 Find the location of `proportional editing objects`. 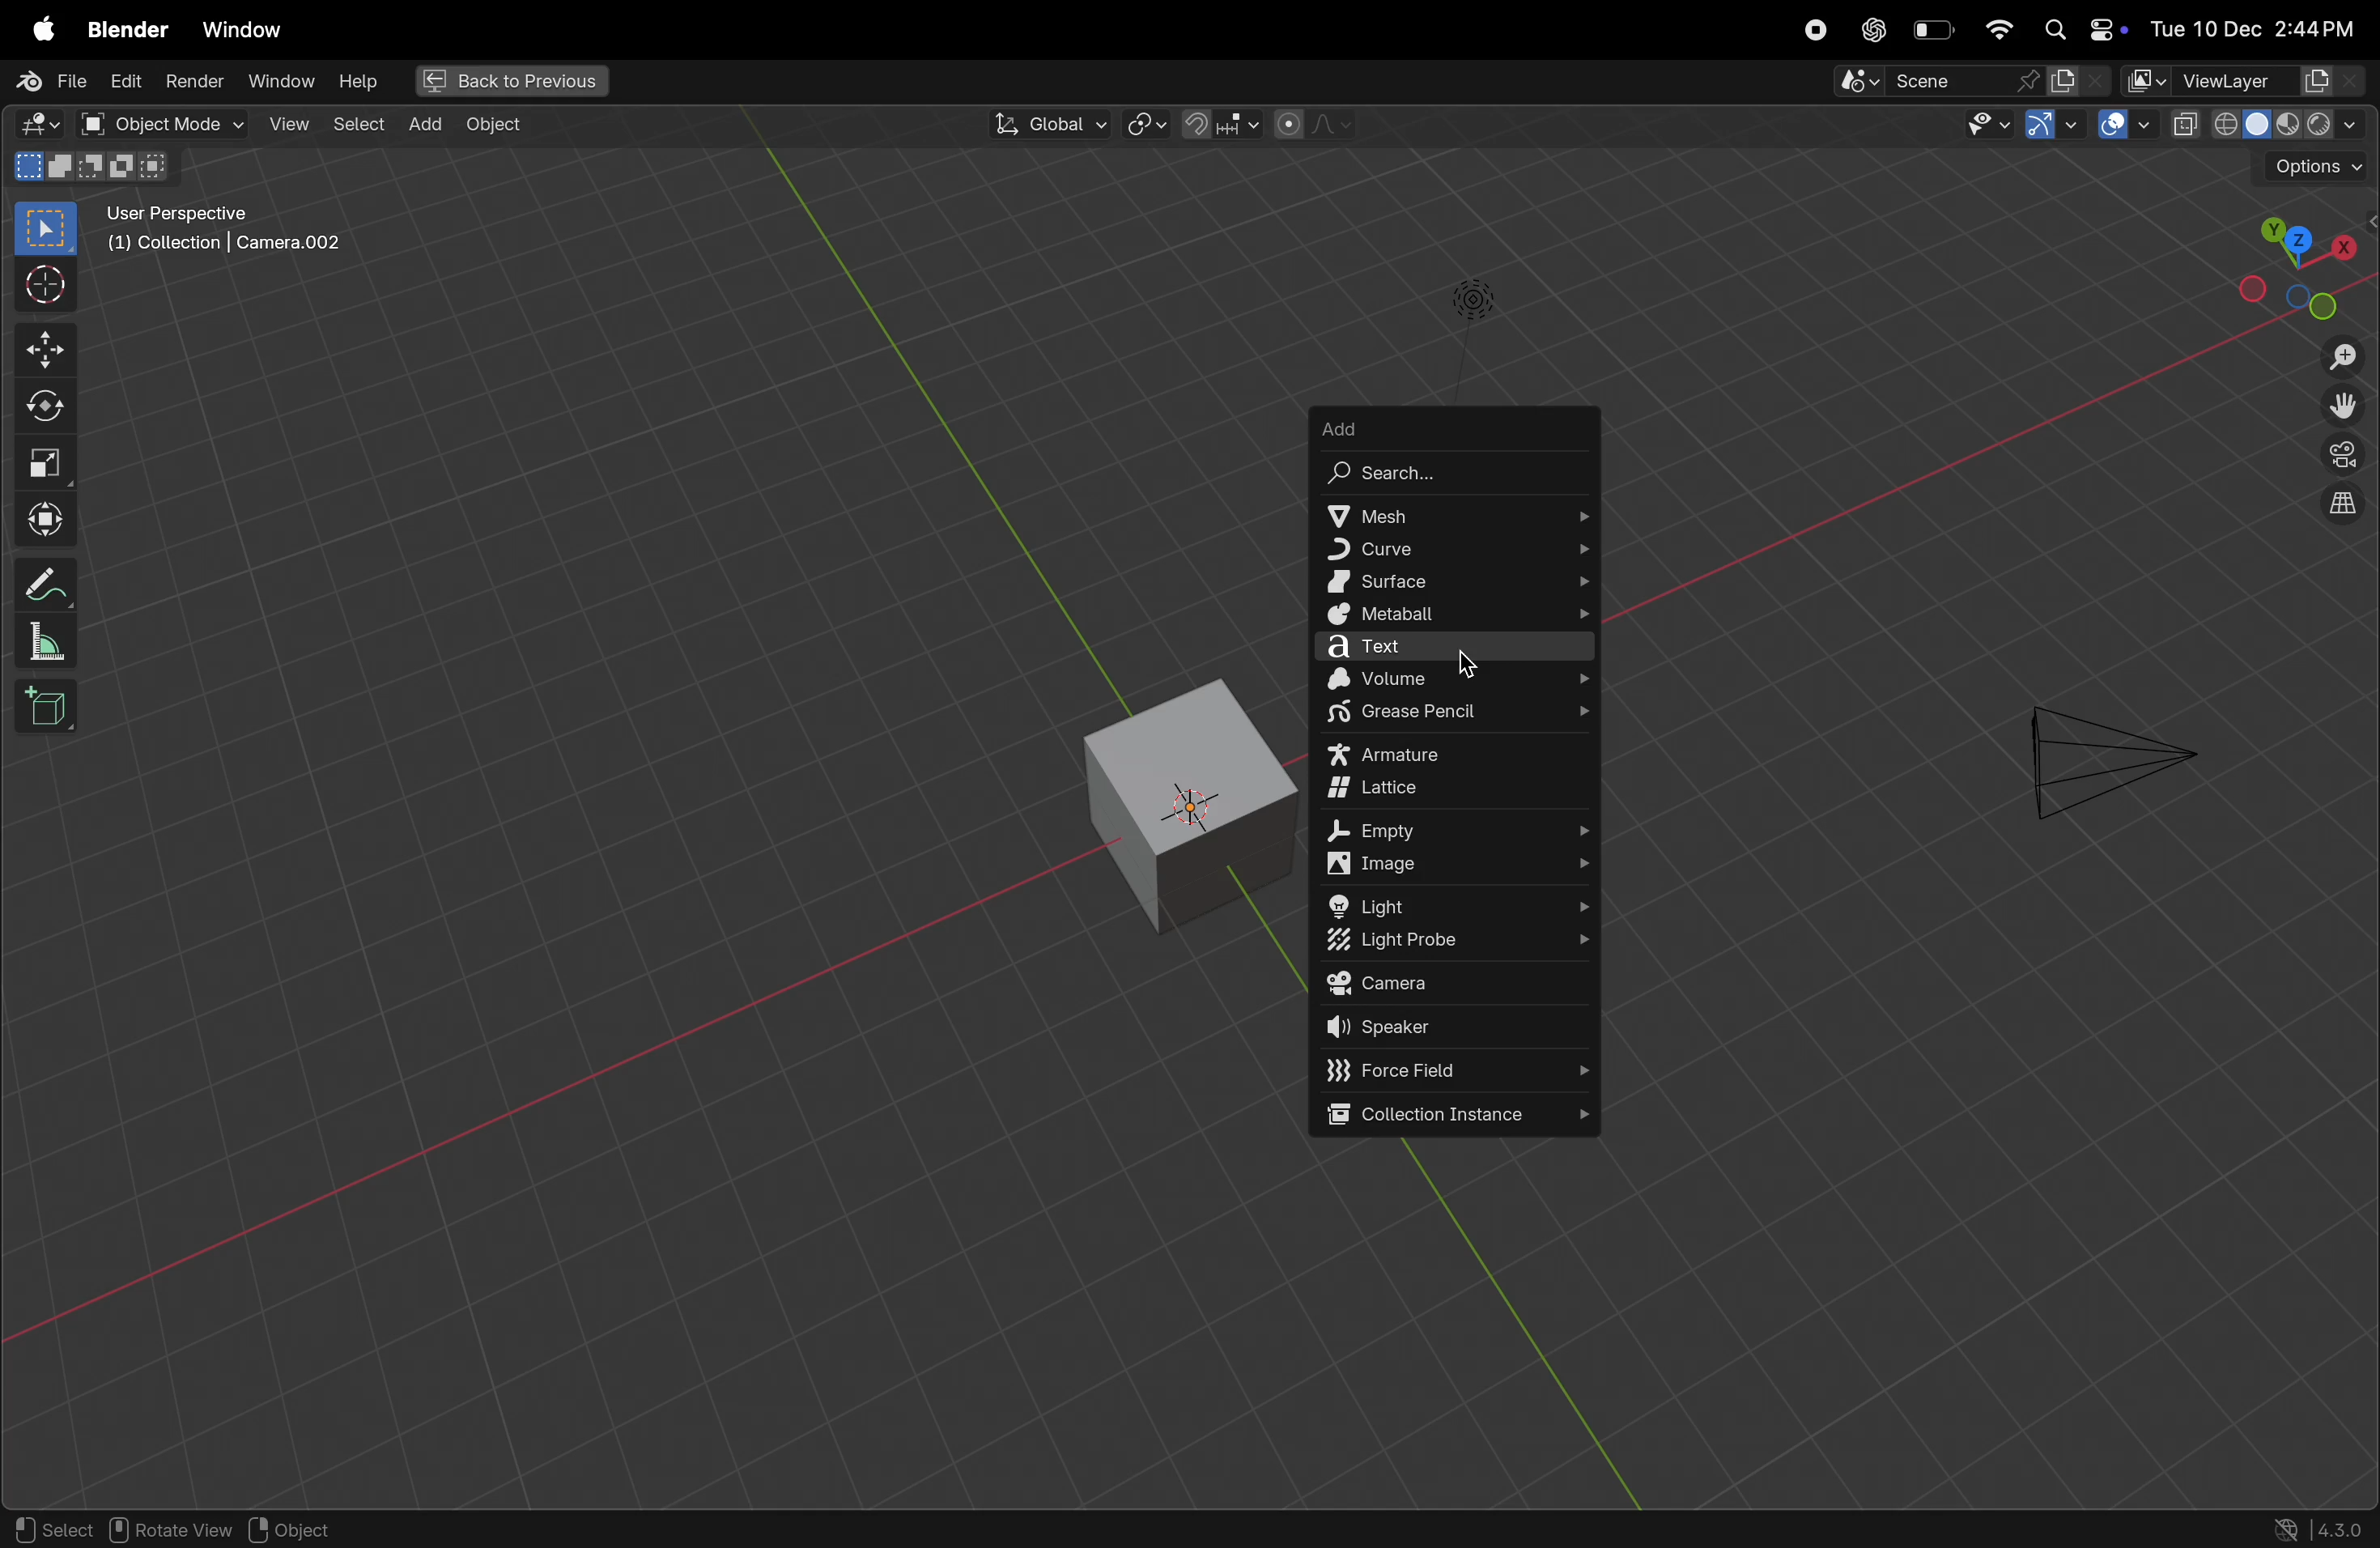

proportional editing objects is located at coordinates (1315, 127).